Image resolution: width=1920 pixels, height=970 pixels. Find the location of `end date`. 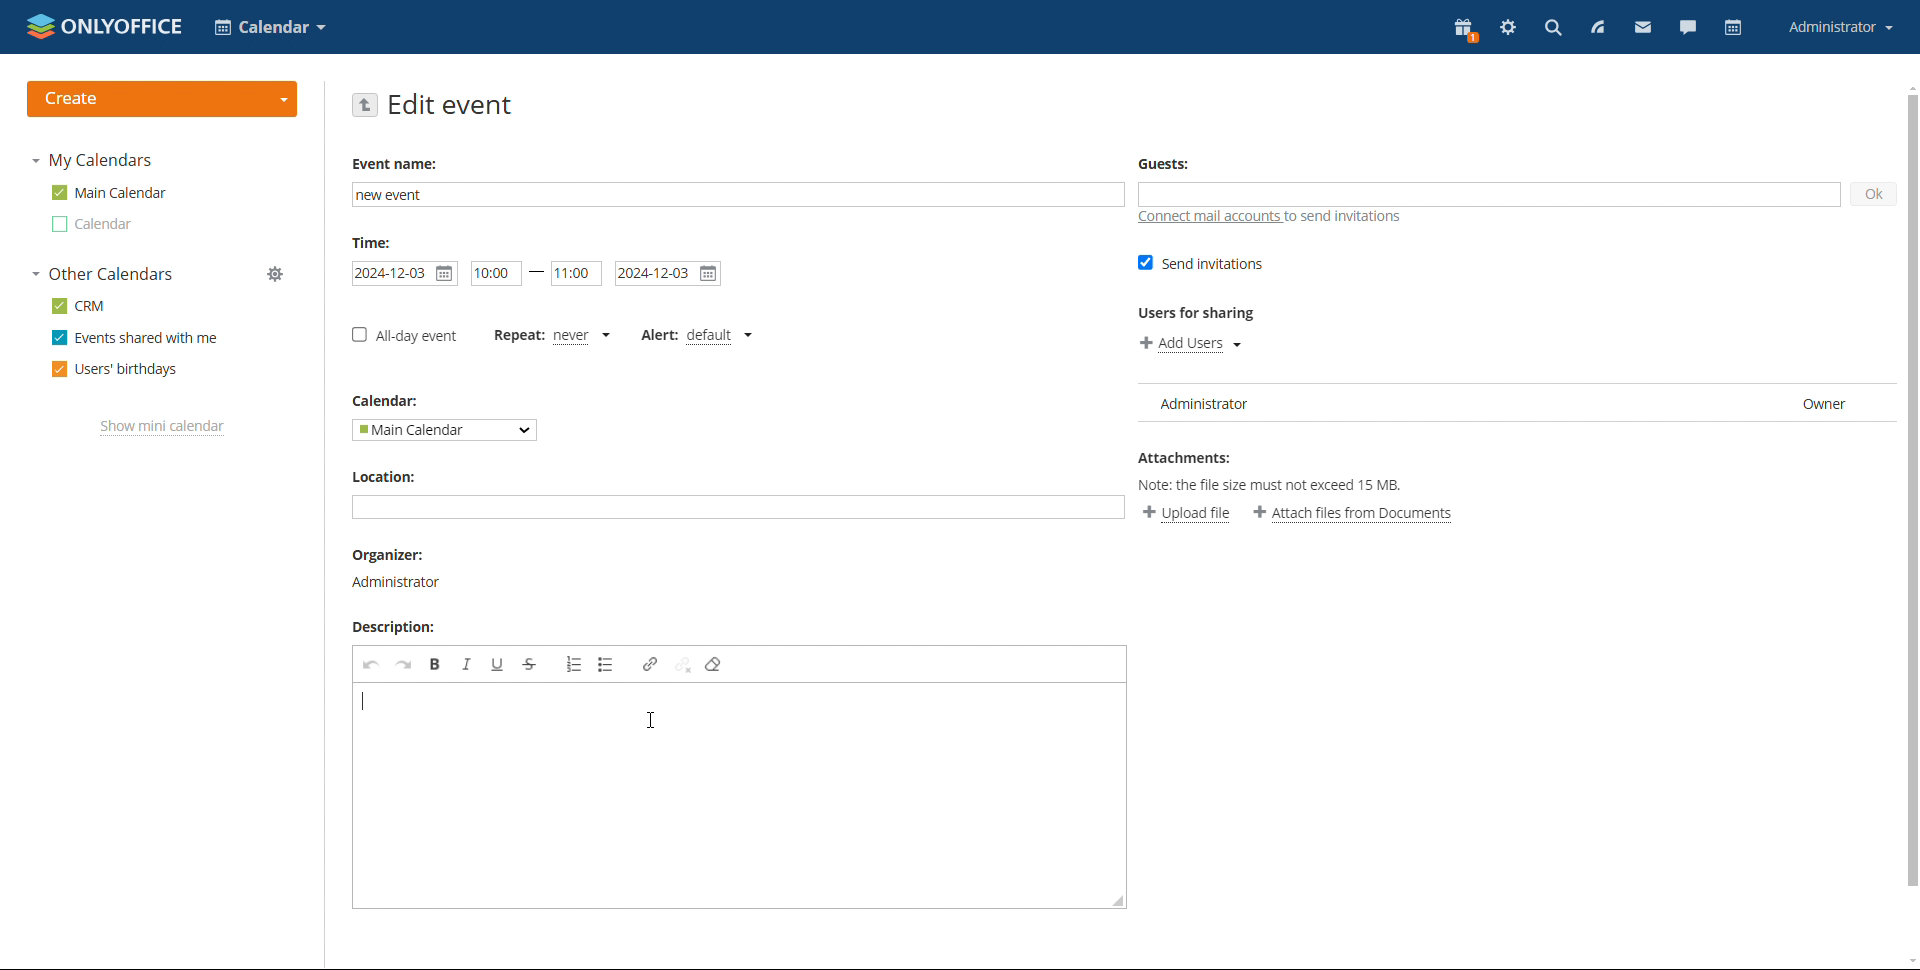

end date is located at coordinates (668, 273).